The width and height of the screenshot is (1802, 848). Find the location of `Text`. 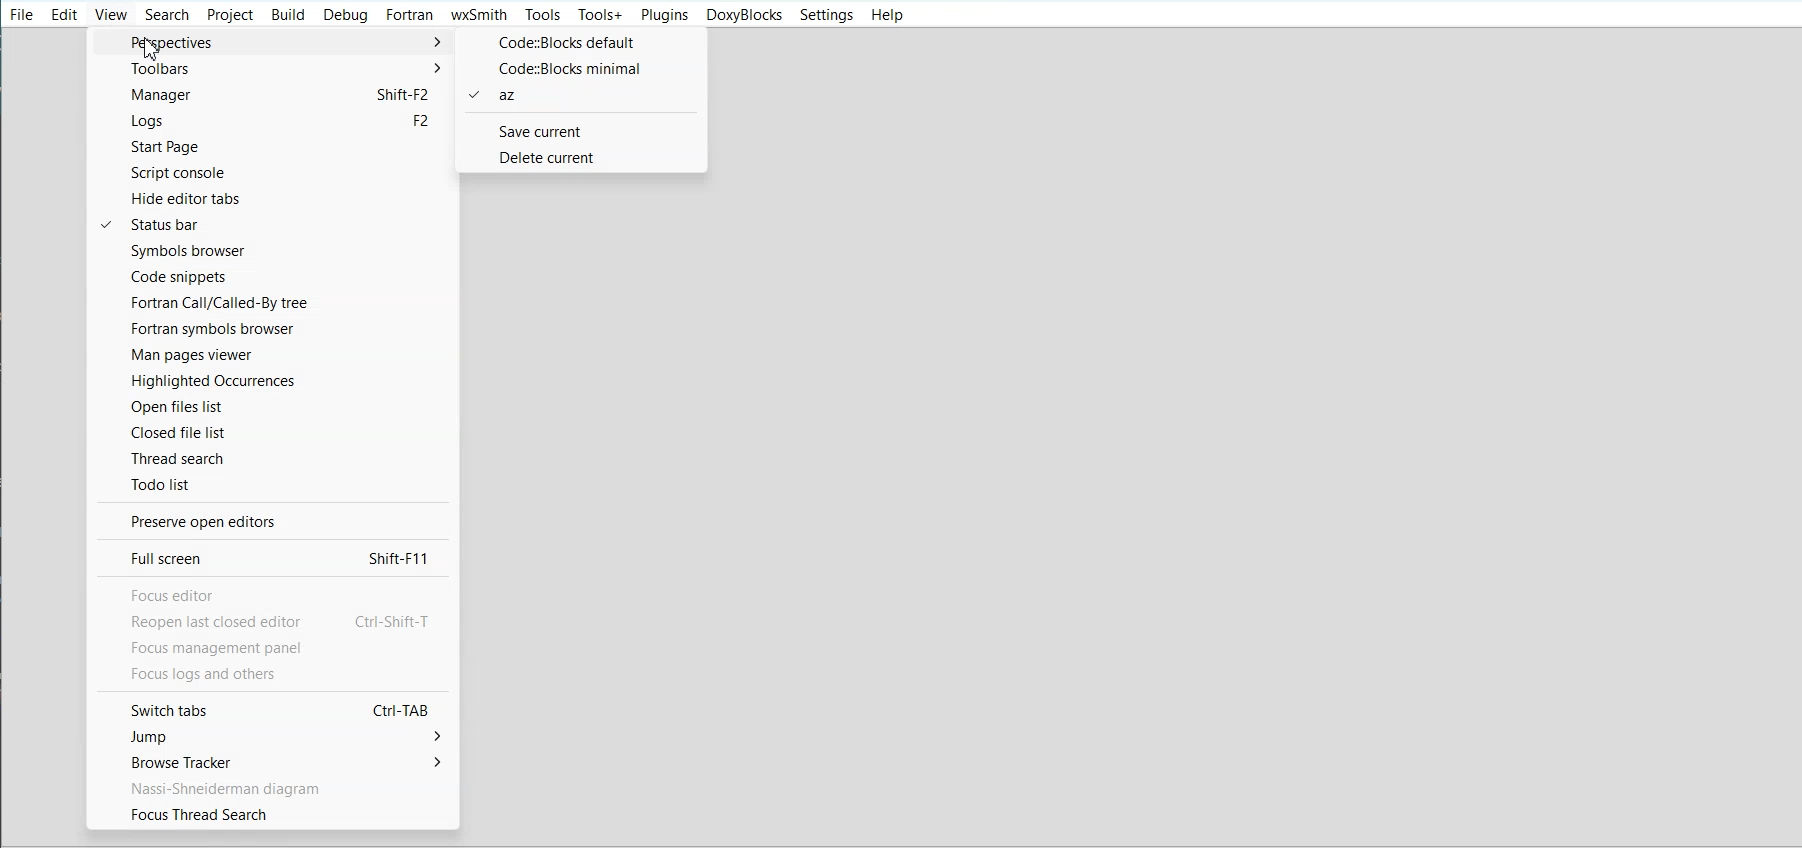

Text is located at coordinates (221, 788).